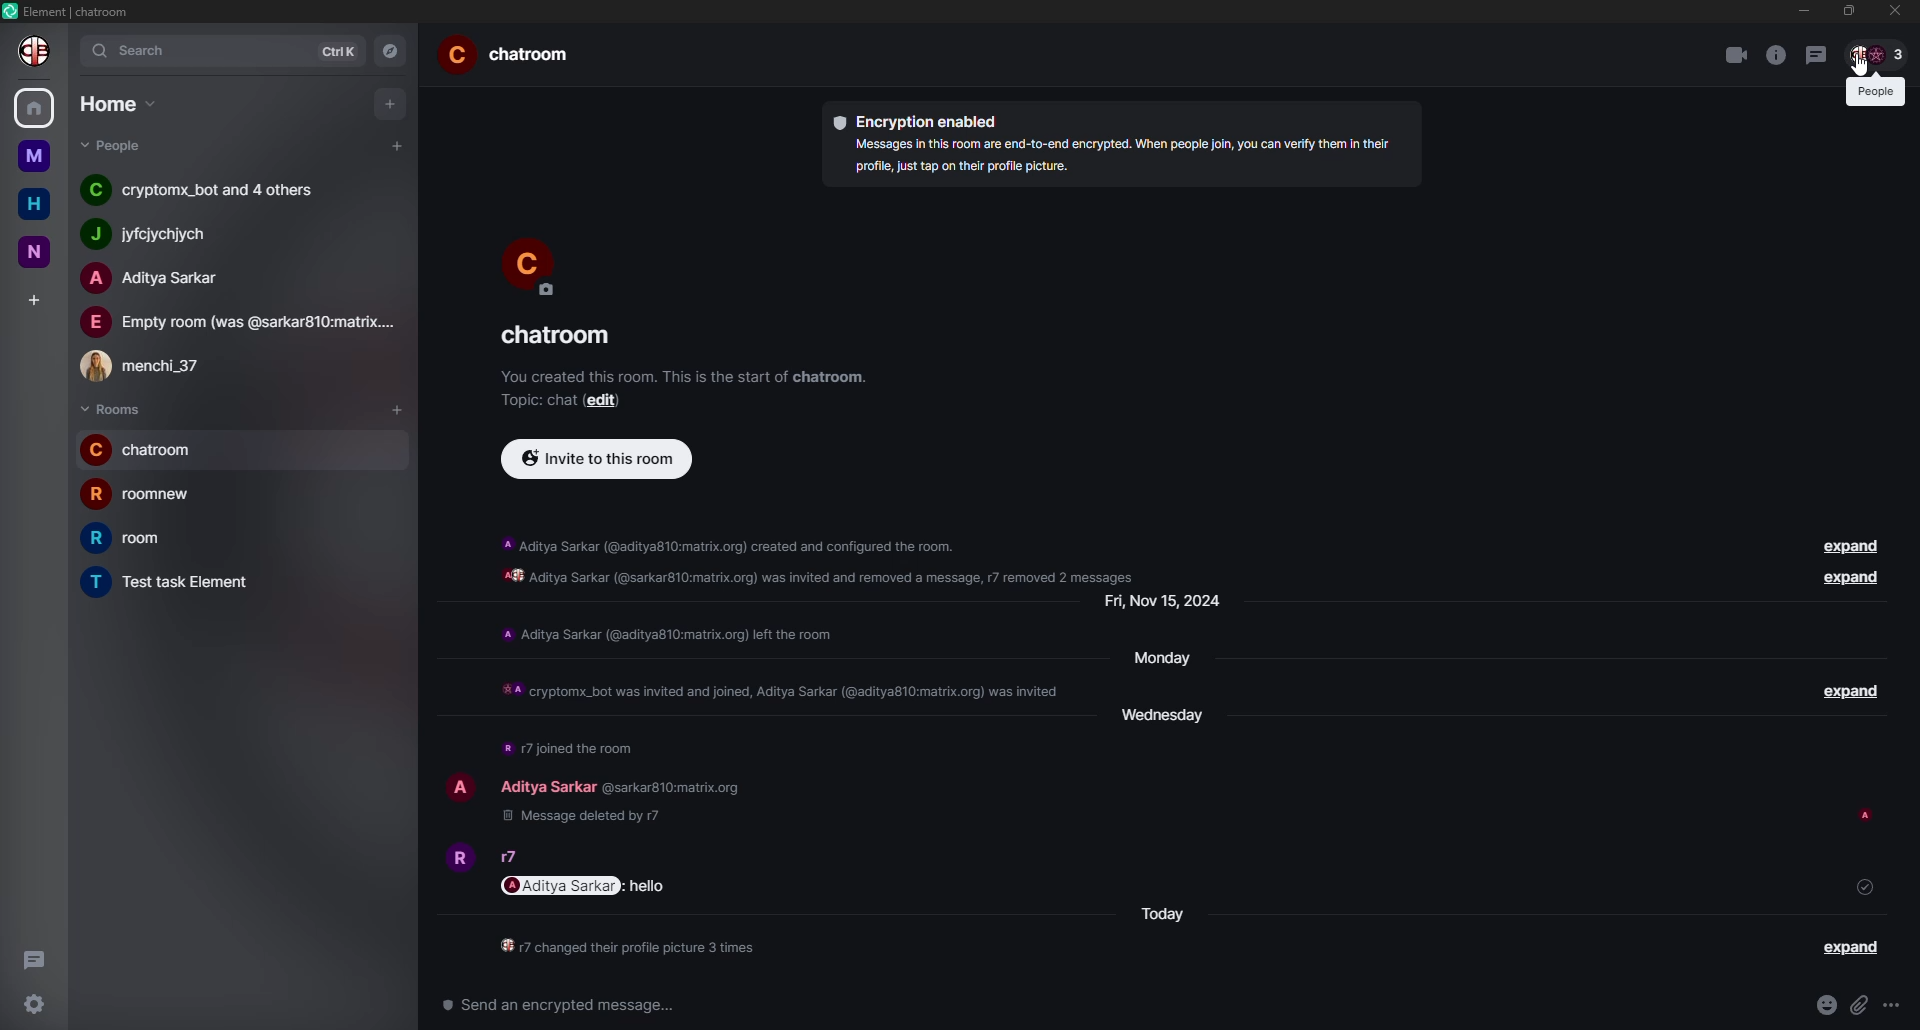 The width and height of the screenshot is (1920, 1030). What do you see at coordinates (123, 145) in the screenshot?
I see `people` at bounding box center [123, 145].